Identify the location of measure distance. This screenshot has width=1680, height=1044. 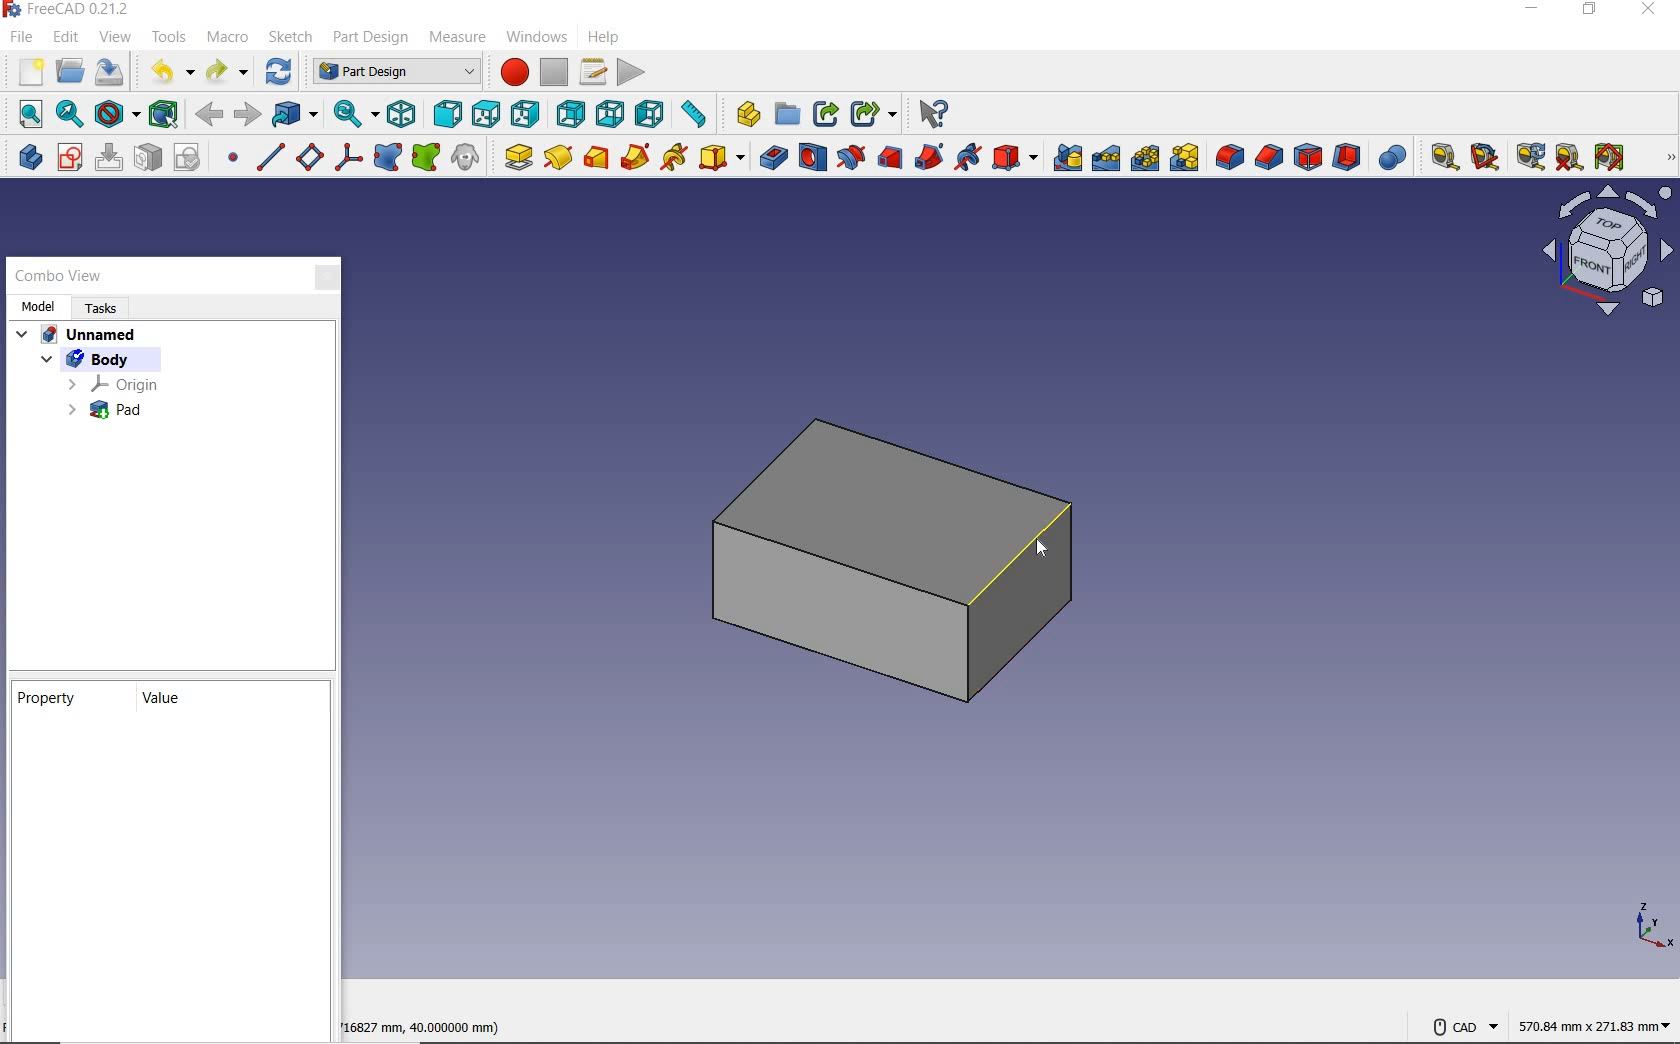
(697, 116).